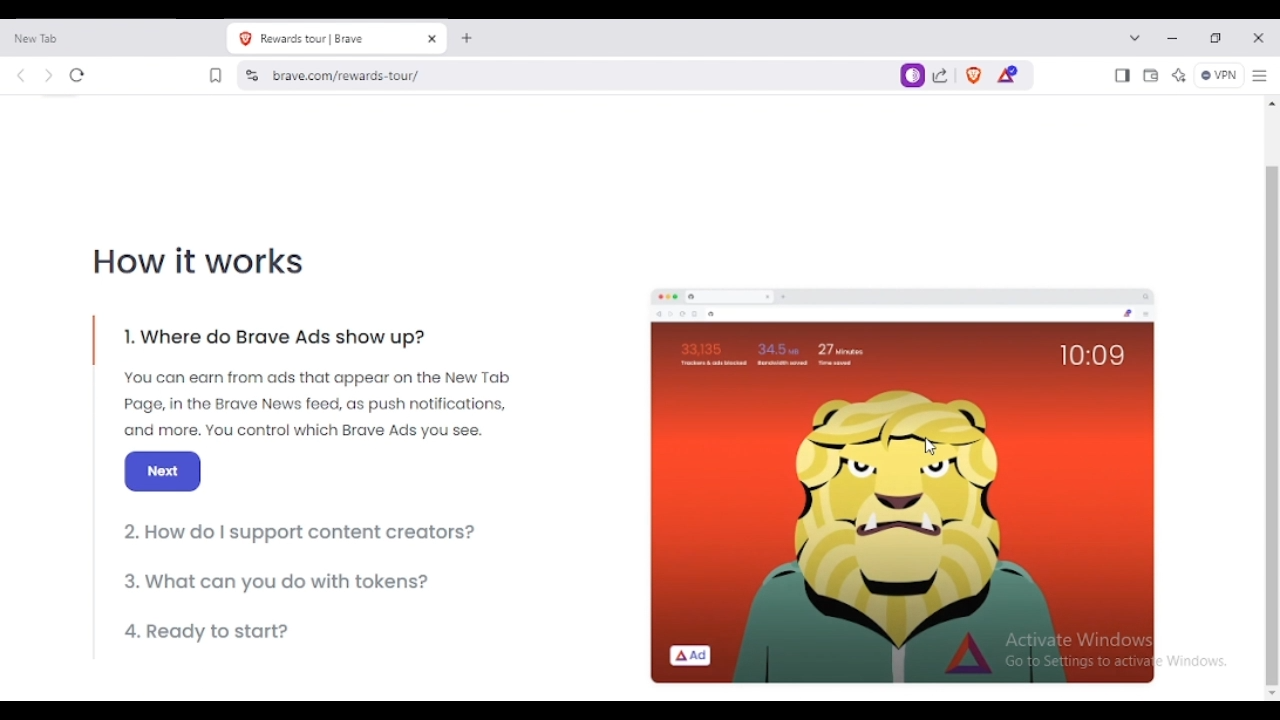 This screenshot has height=720, width=1280. I want to click on vertical scroll bar, so click(1270, 424).